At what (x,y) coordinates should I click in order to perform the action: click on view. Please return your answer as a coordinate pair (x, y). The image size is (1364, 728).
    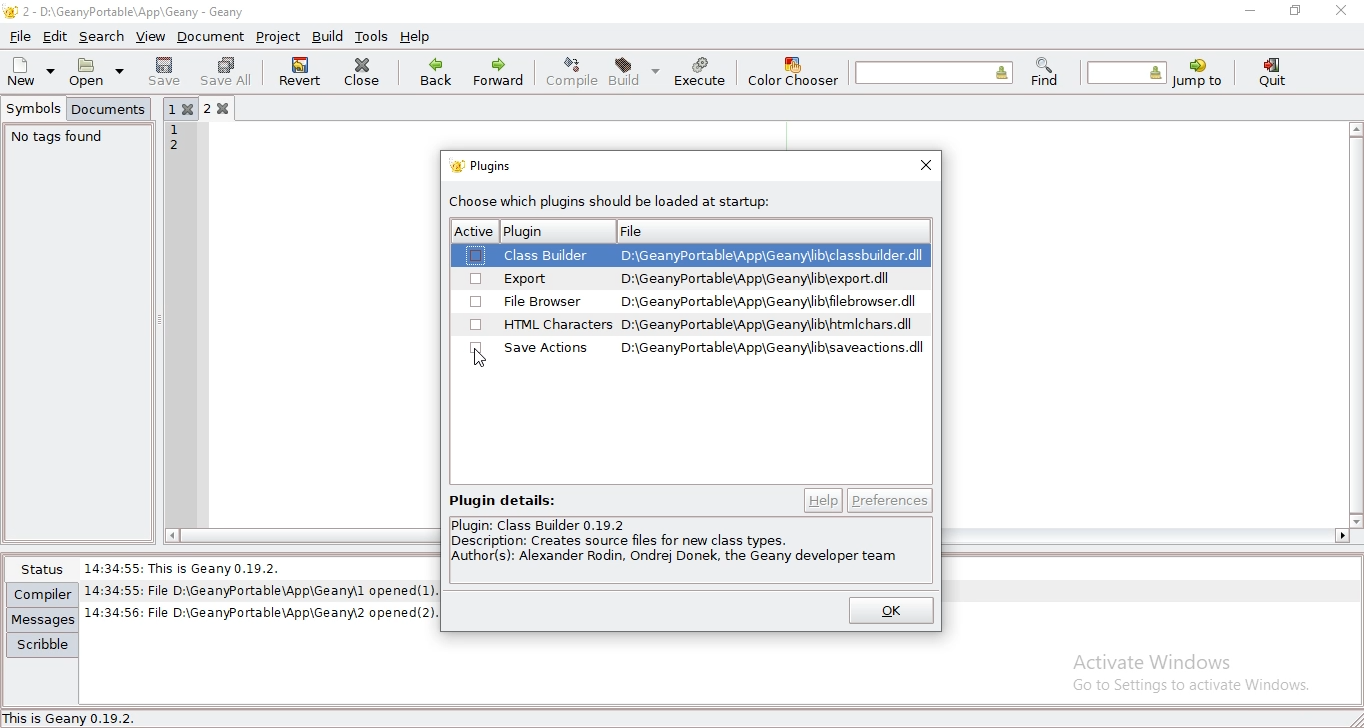
    Looking at the image, I should click on (150, 36).